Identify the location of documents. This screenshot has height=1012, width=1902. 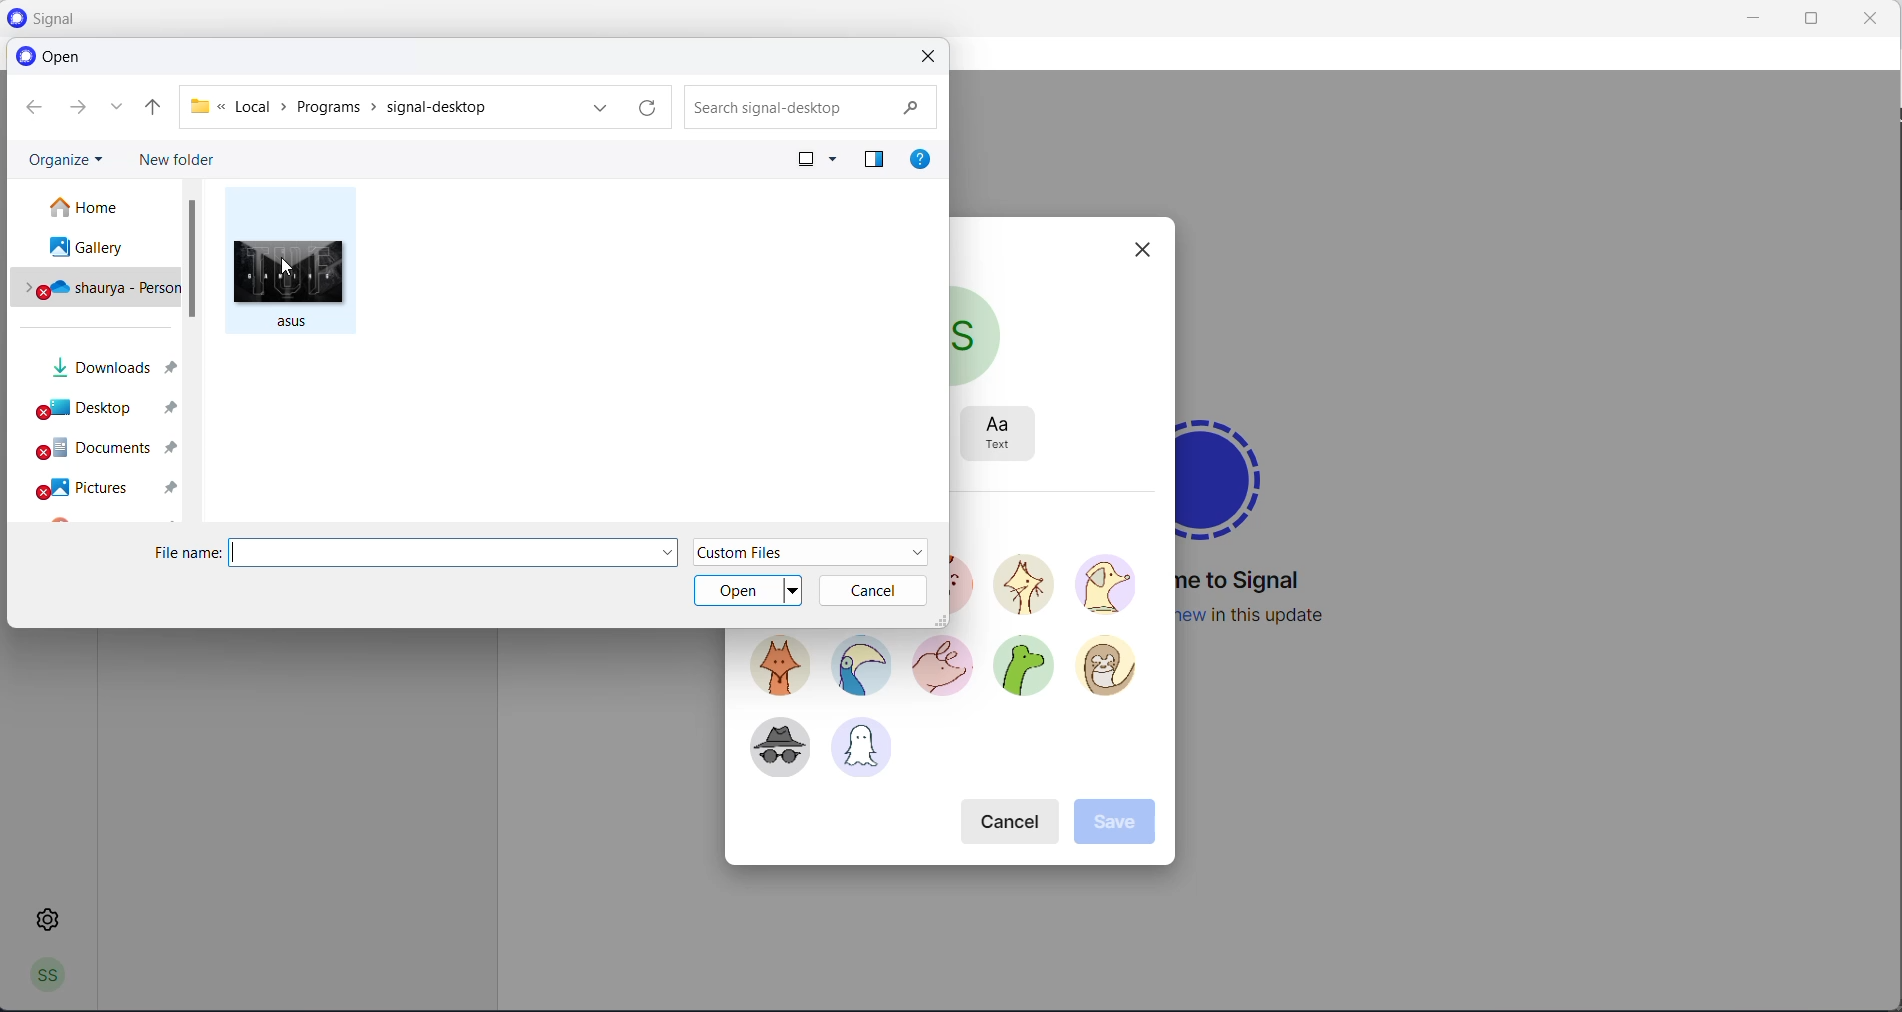
(114, 450).